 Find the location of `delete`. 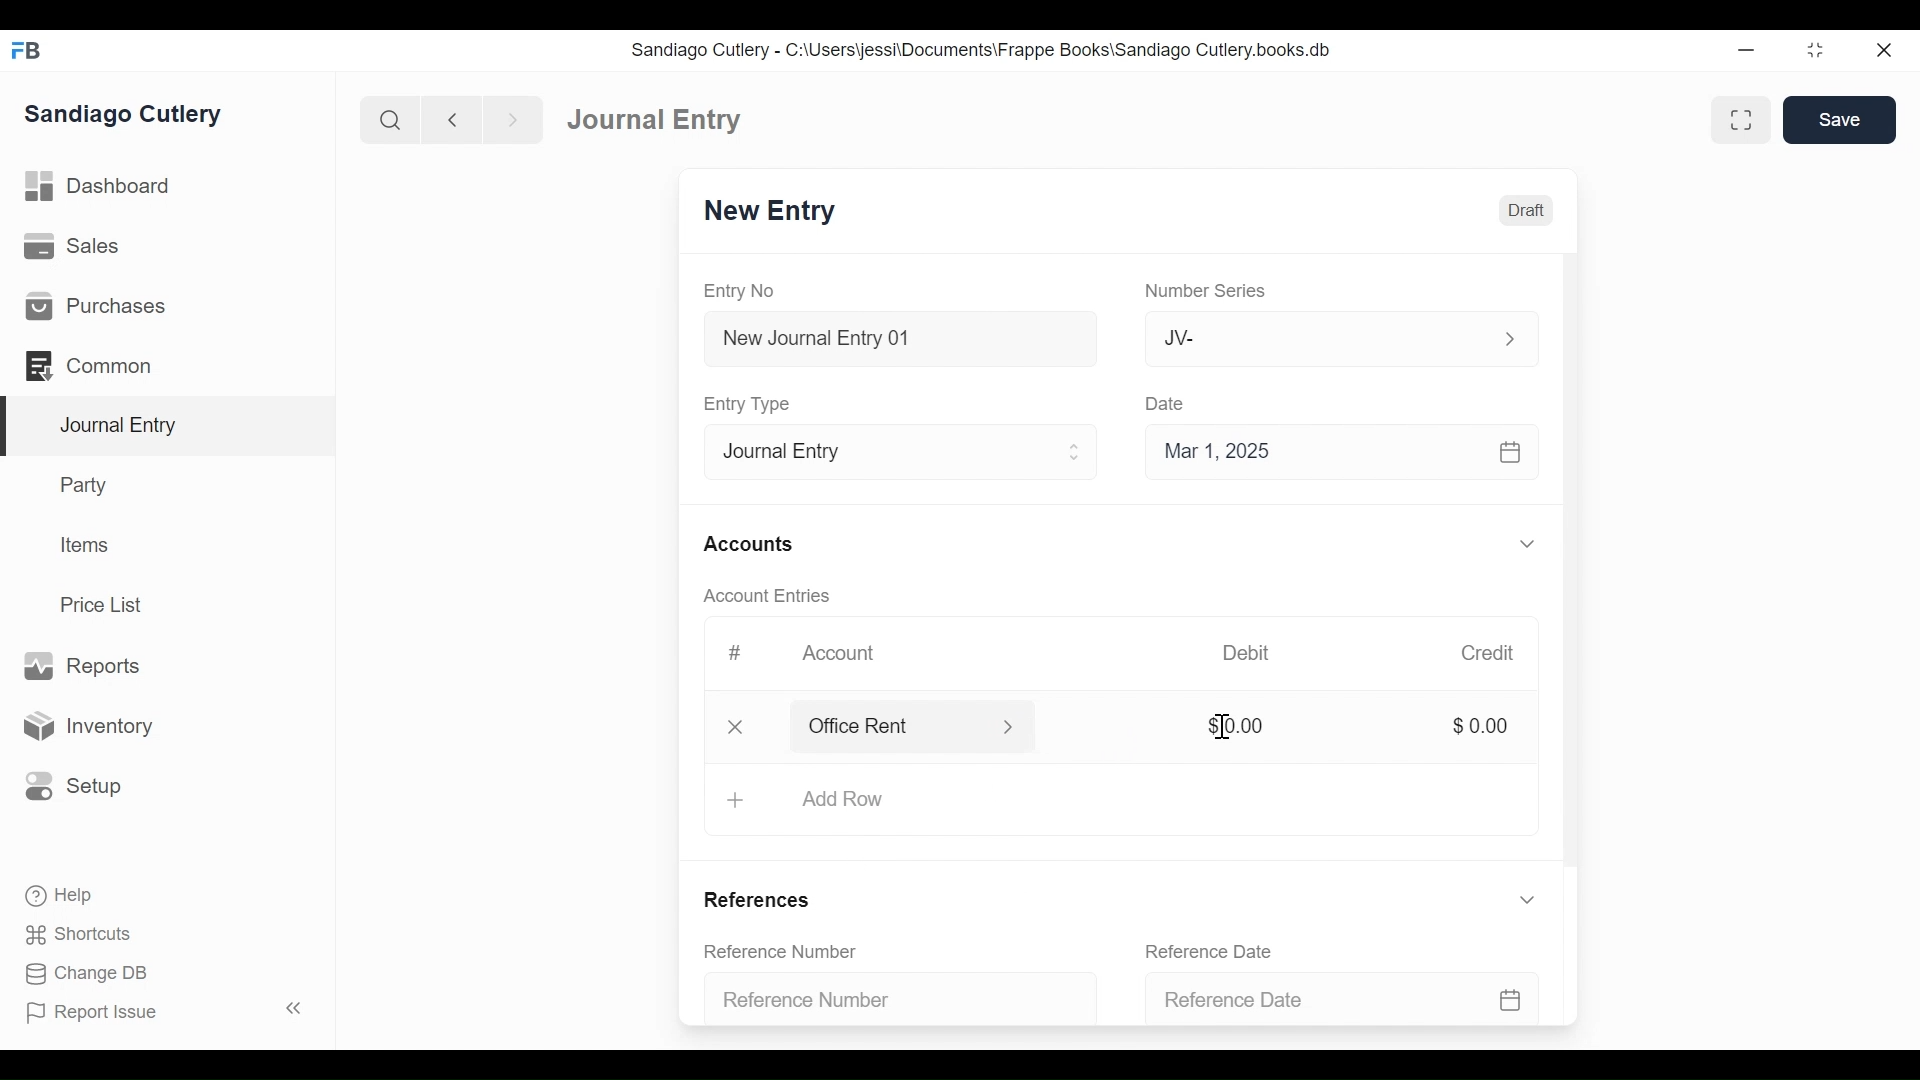

delete is located at coordinates (731, 727).